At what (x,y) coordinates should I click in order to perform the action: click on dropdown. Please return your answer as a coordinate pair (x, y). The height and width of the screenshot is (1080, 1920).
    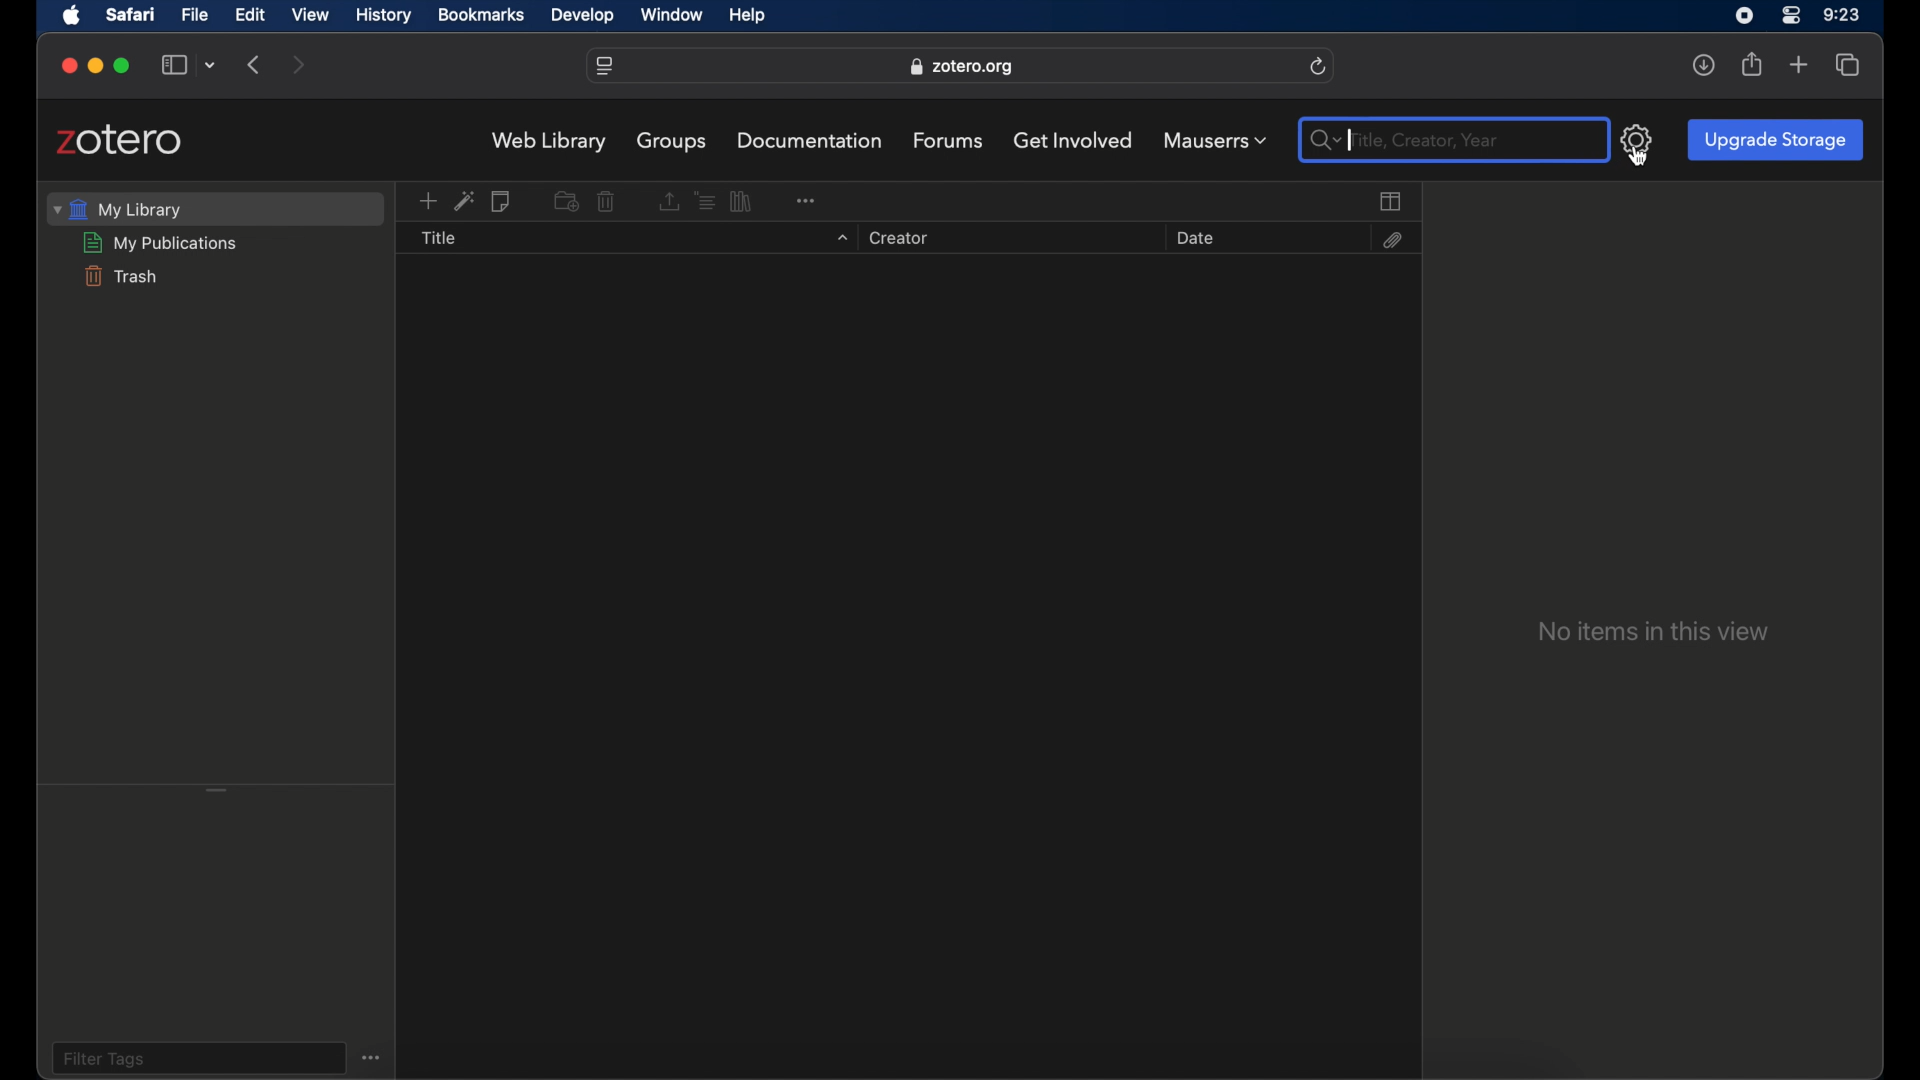
    Looking at the image, I should click on (840, 239).